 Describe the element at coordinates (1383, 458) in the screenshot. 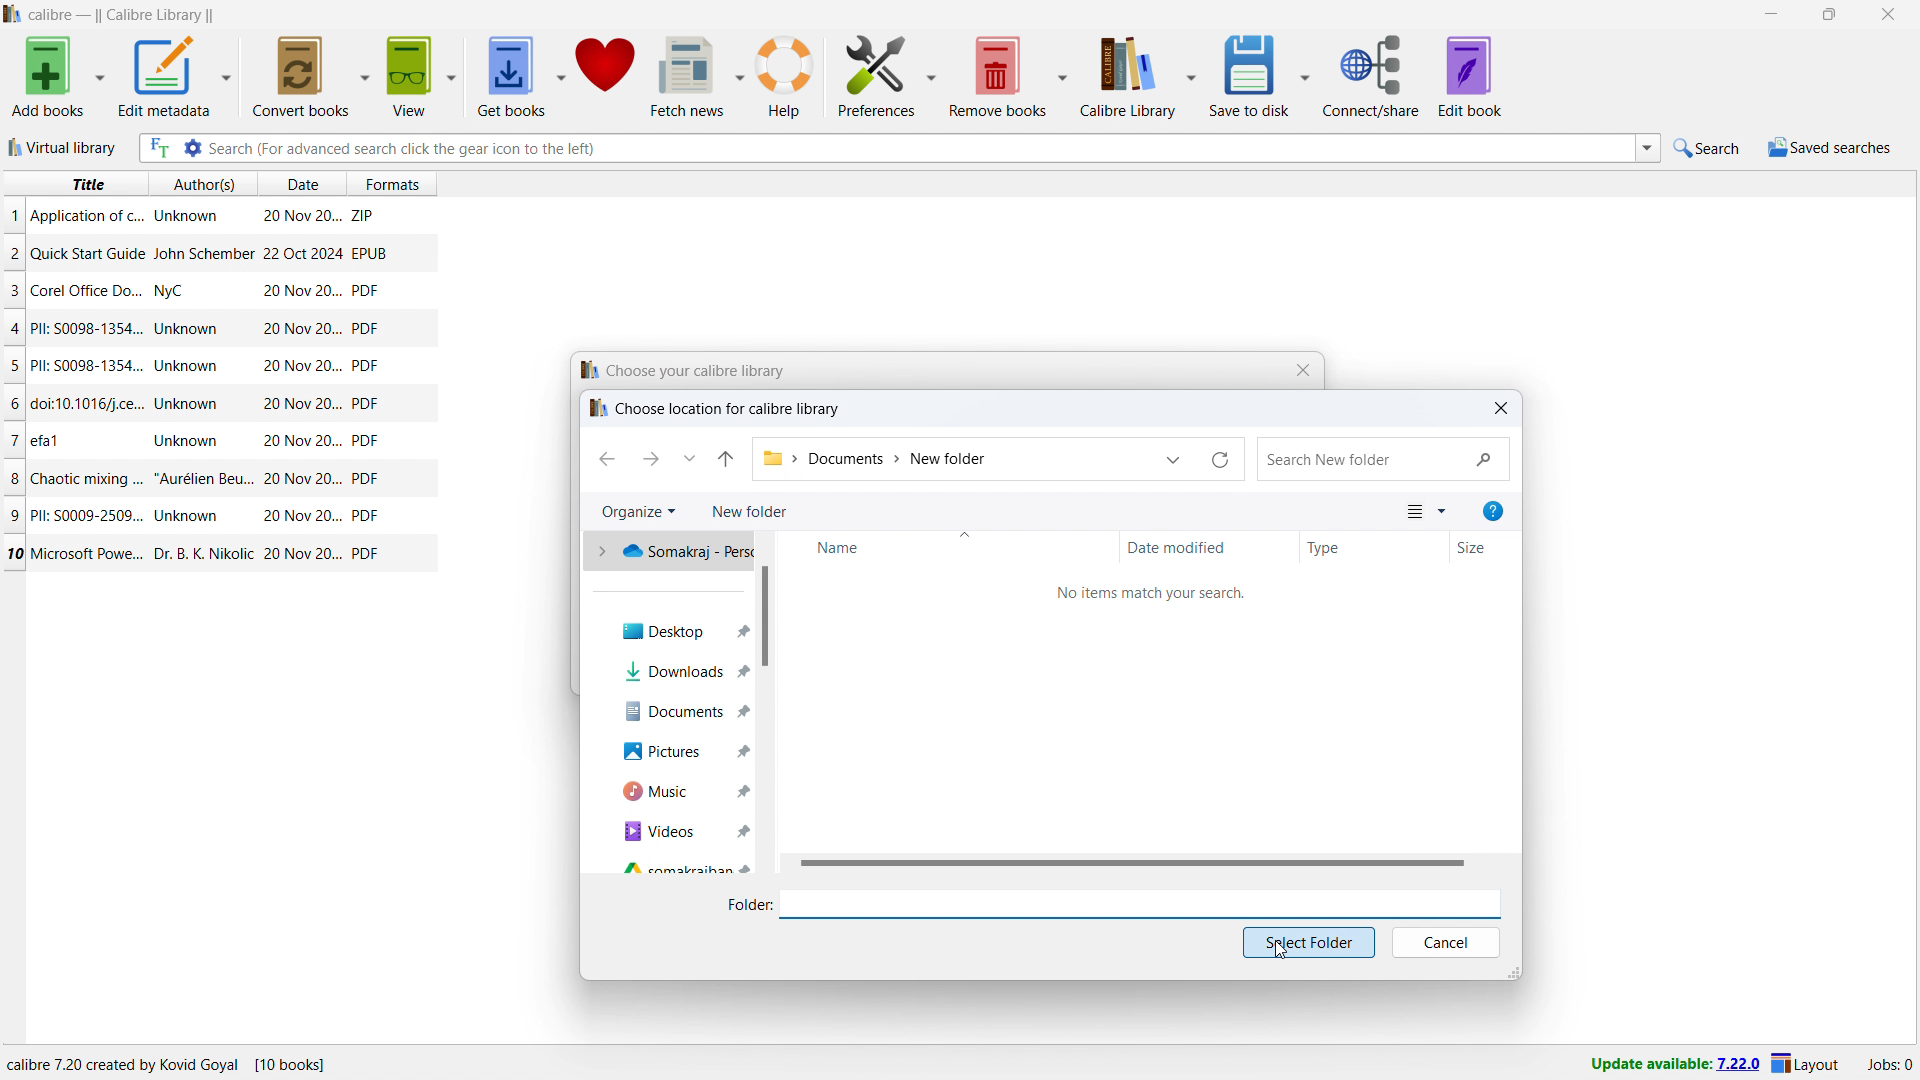

I see `search` at that location.